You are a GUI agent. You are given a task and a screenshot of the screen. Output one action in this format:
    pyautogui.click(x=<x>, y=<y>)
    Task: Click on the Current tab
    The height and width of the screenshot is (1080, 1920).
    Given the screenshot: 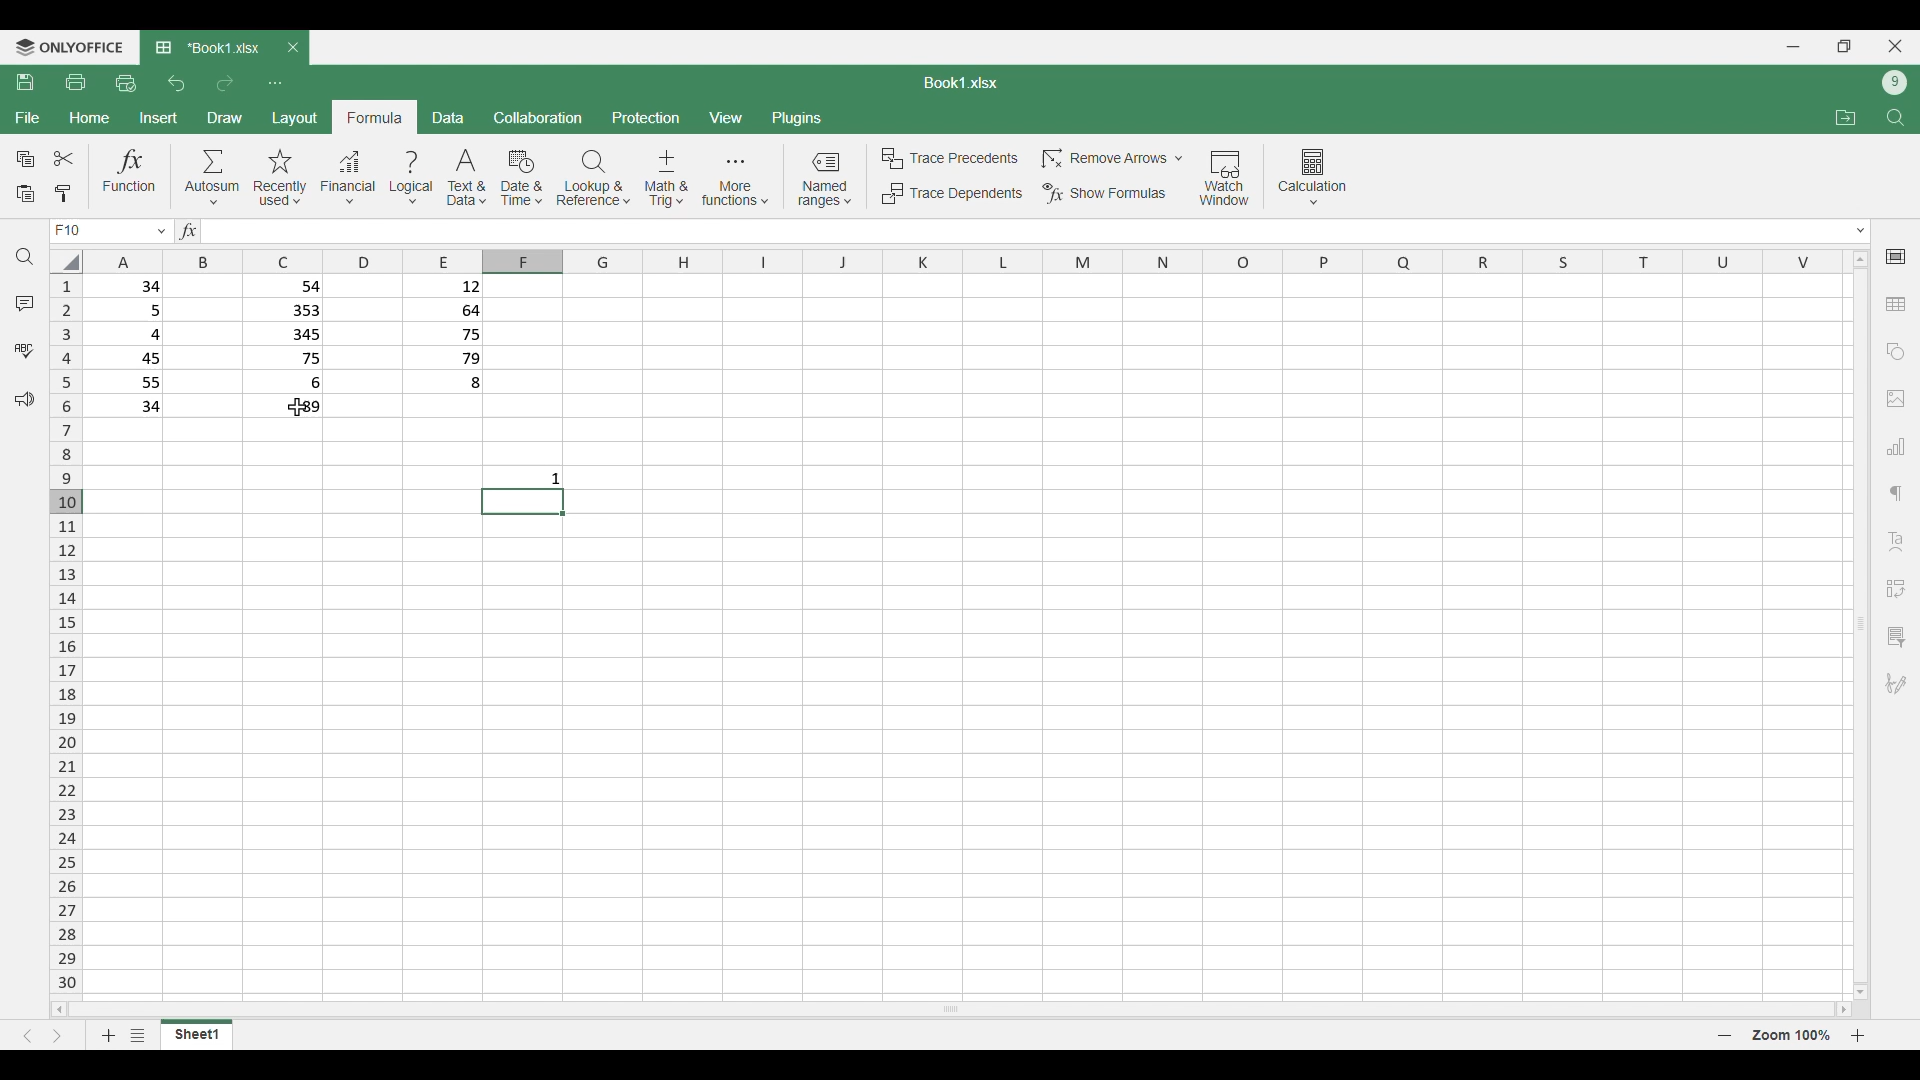 What is the action you would take?
    pyautogui.click(x=207, y=49)
    